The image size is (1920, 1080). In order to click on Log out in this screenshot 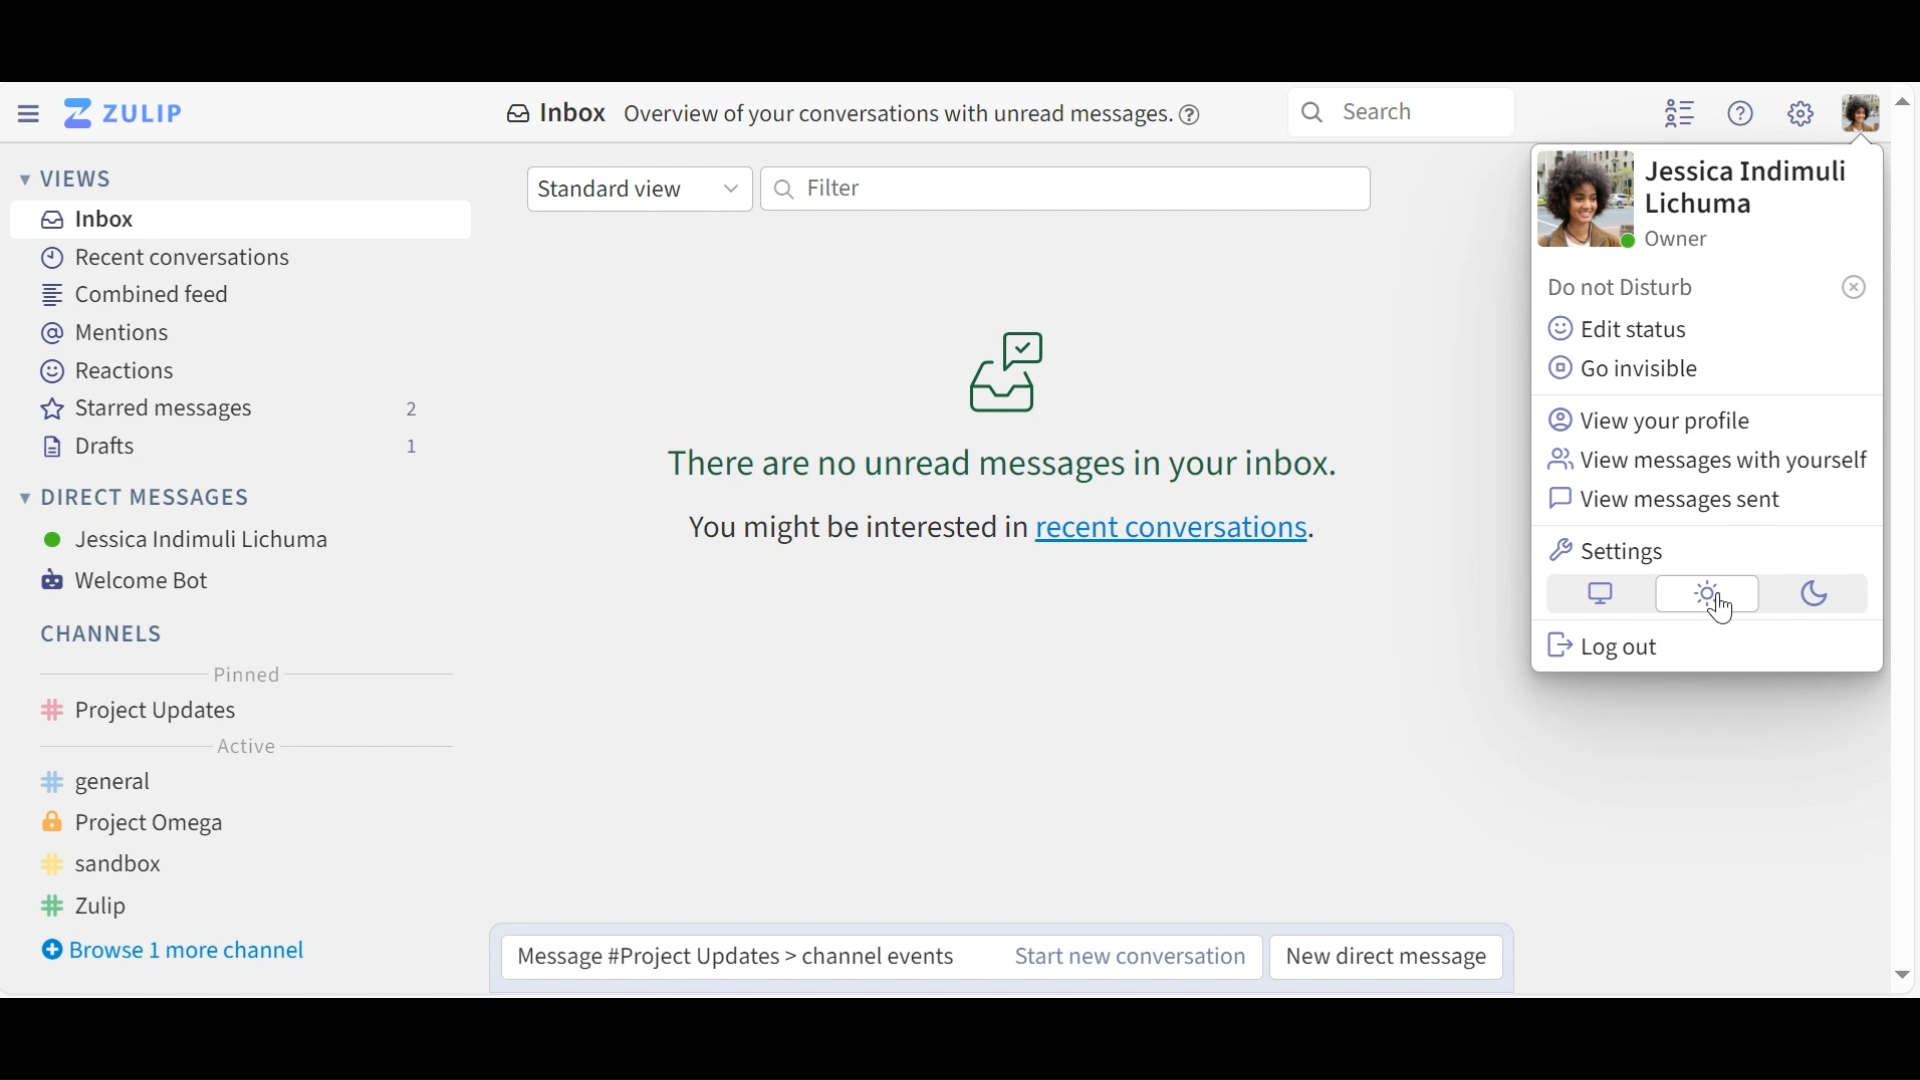, I will do `click(1604, 645)`.